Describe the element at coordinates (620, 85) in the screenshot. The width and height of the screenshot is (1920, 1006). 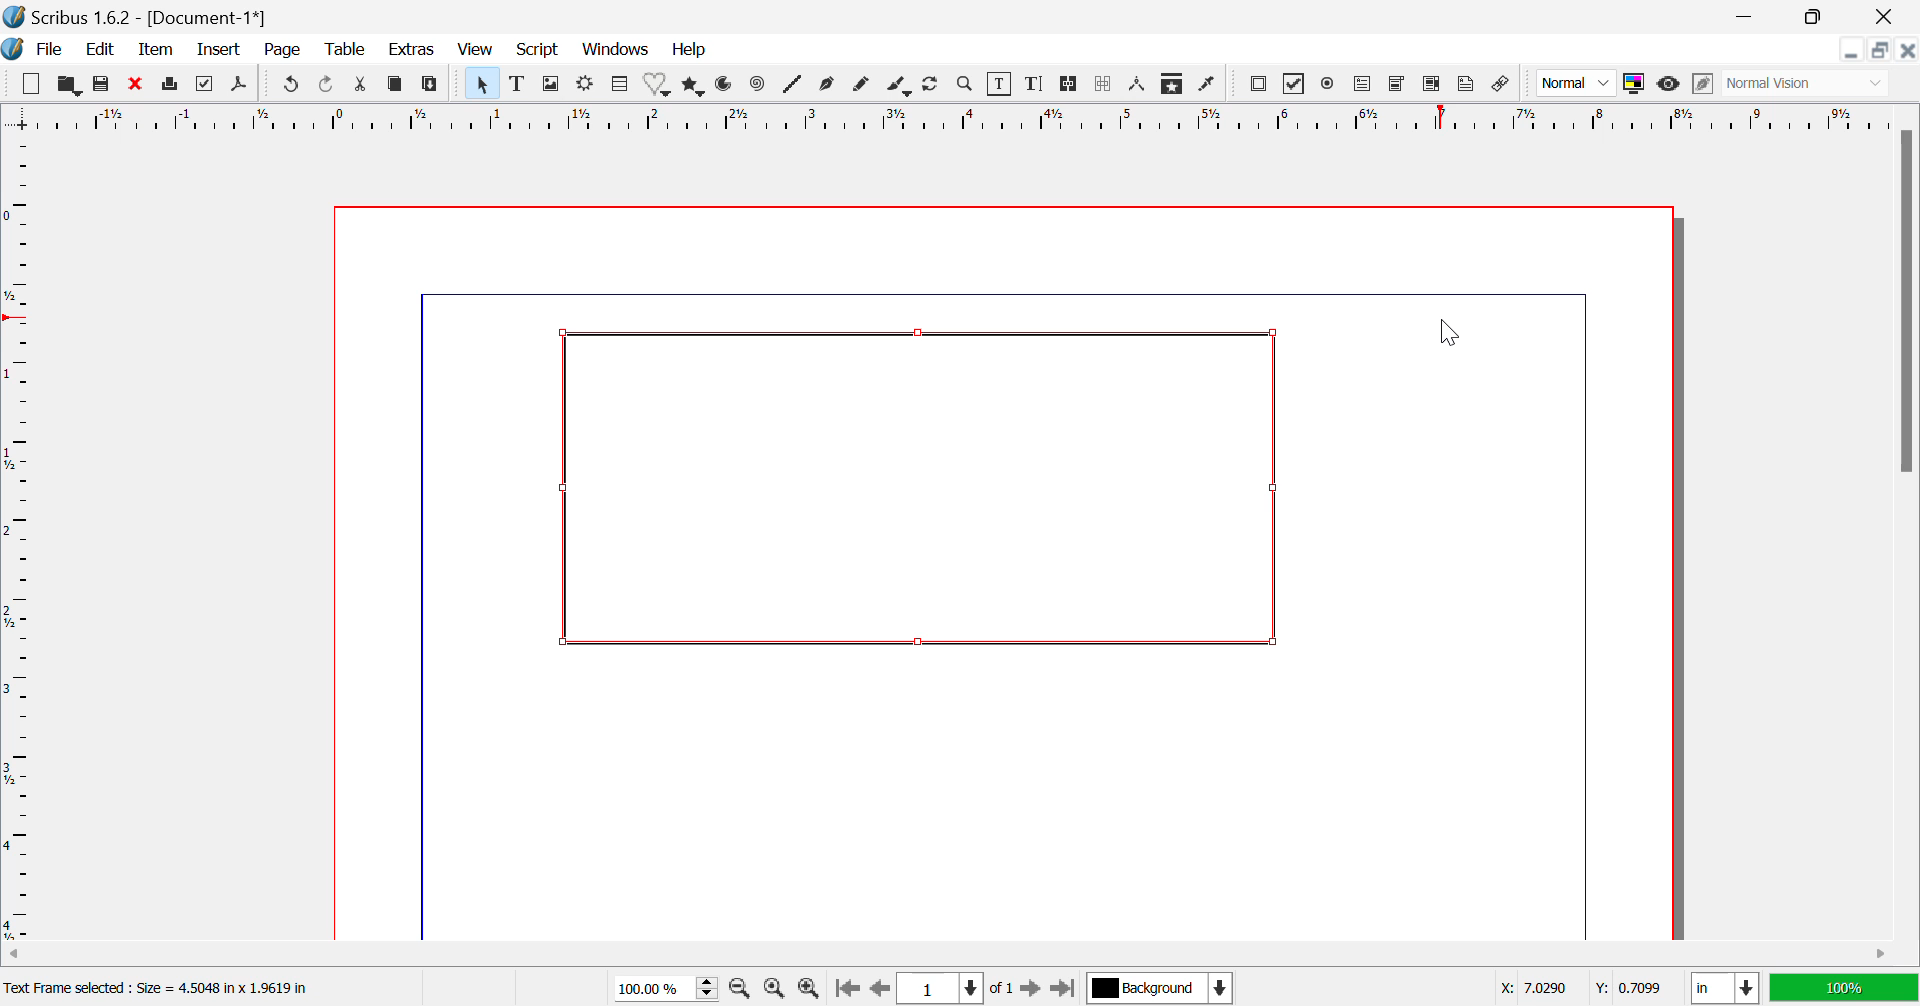
I see `Table` at that location.